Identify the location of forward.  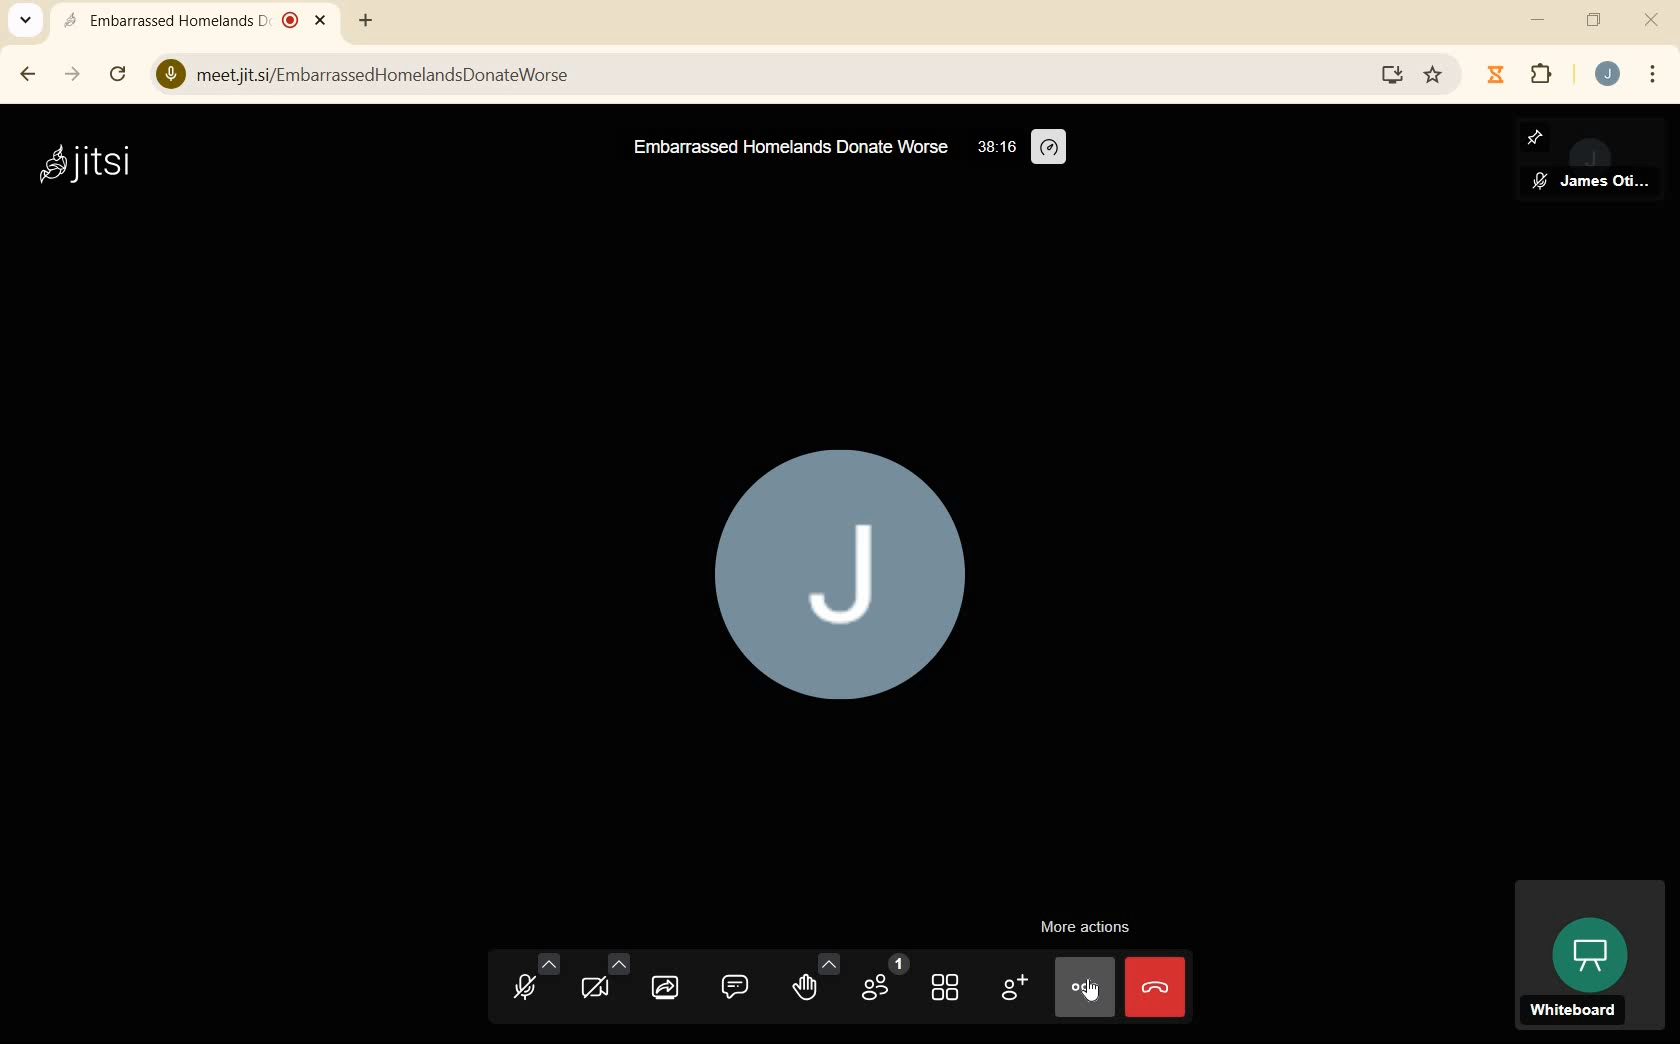
(72, 75).